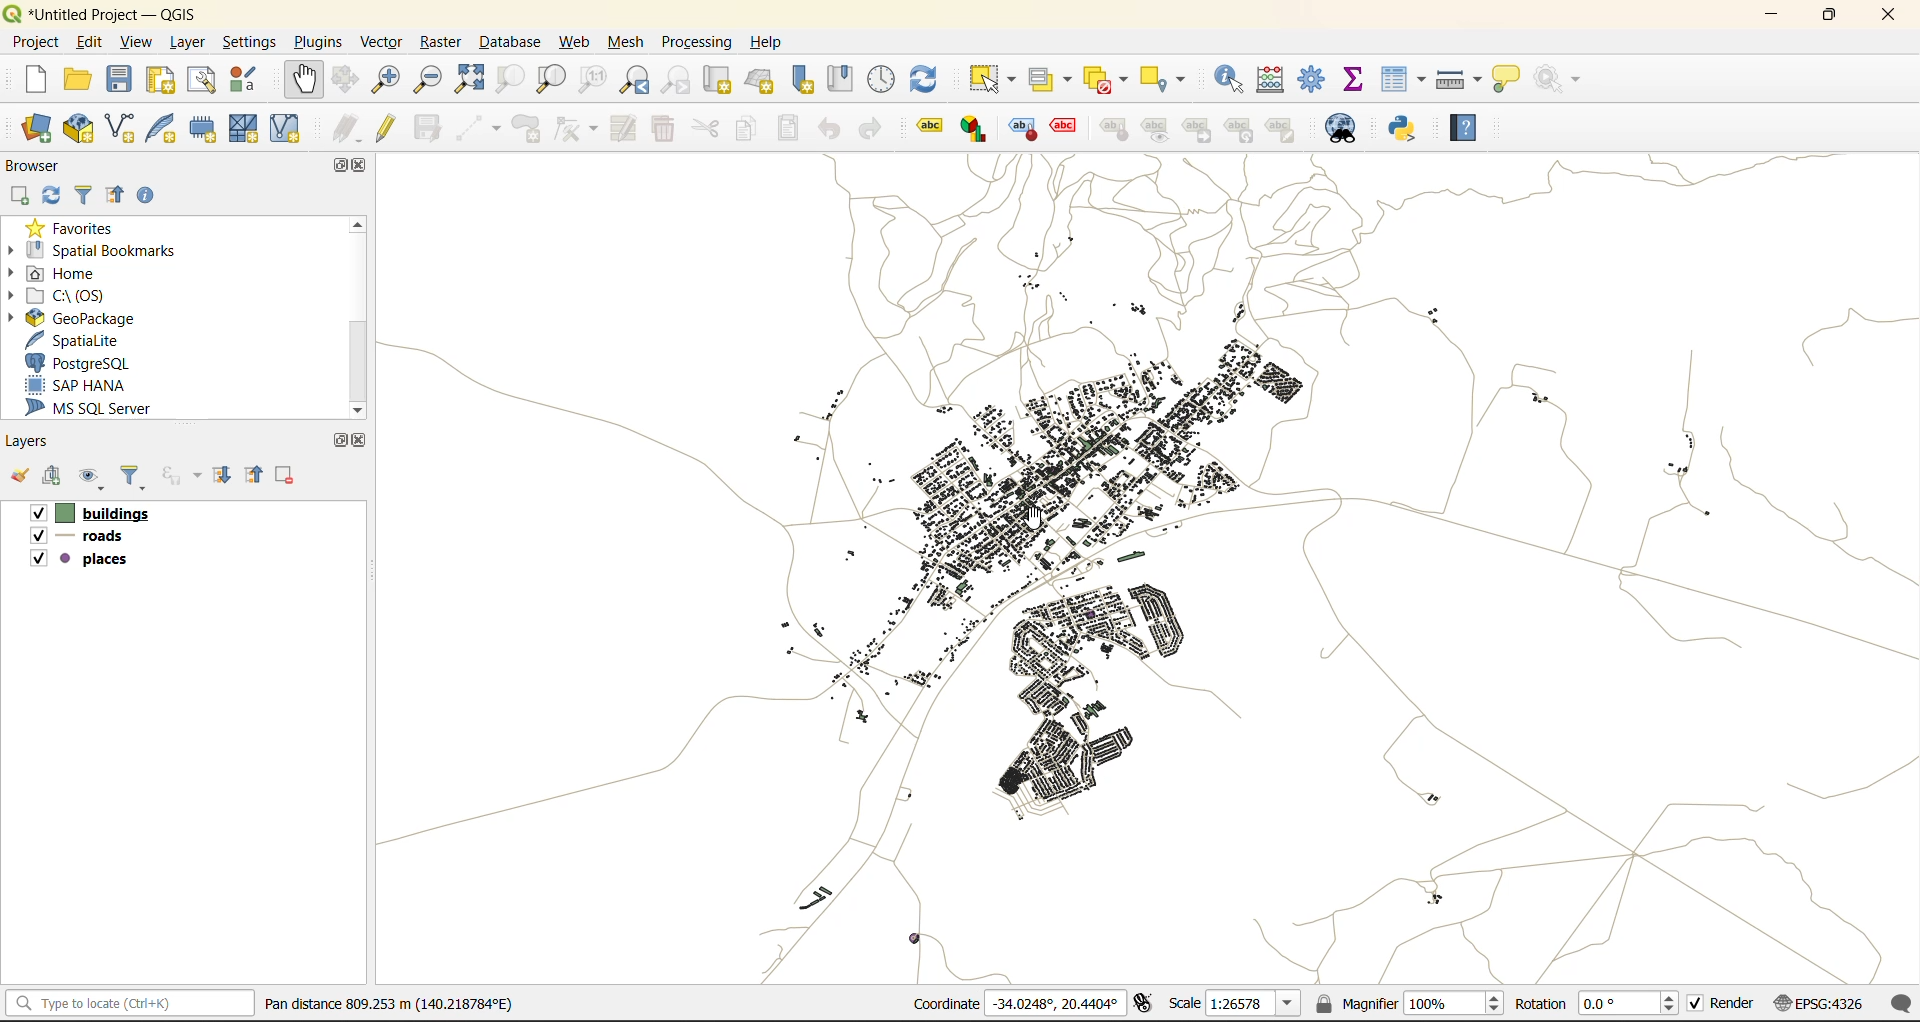 Image resolution: width=1920 pixels, height=1022 pixels. Describe the element at coordinates (745, 129) in the screenshot. I see `copy` at that location.